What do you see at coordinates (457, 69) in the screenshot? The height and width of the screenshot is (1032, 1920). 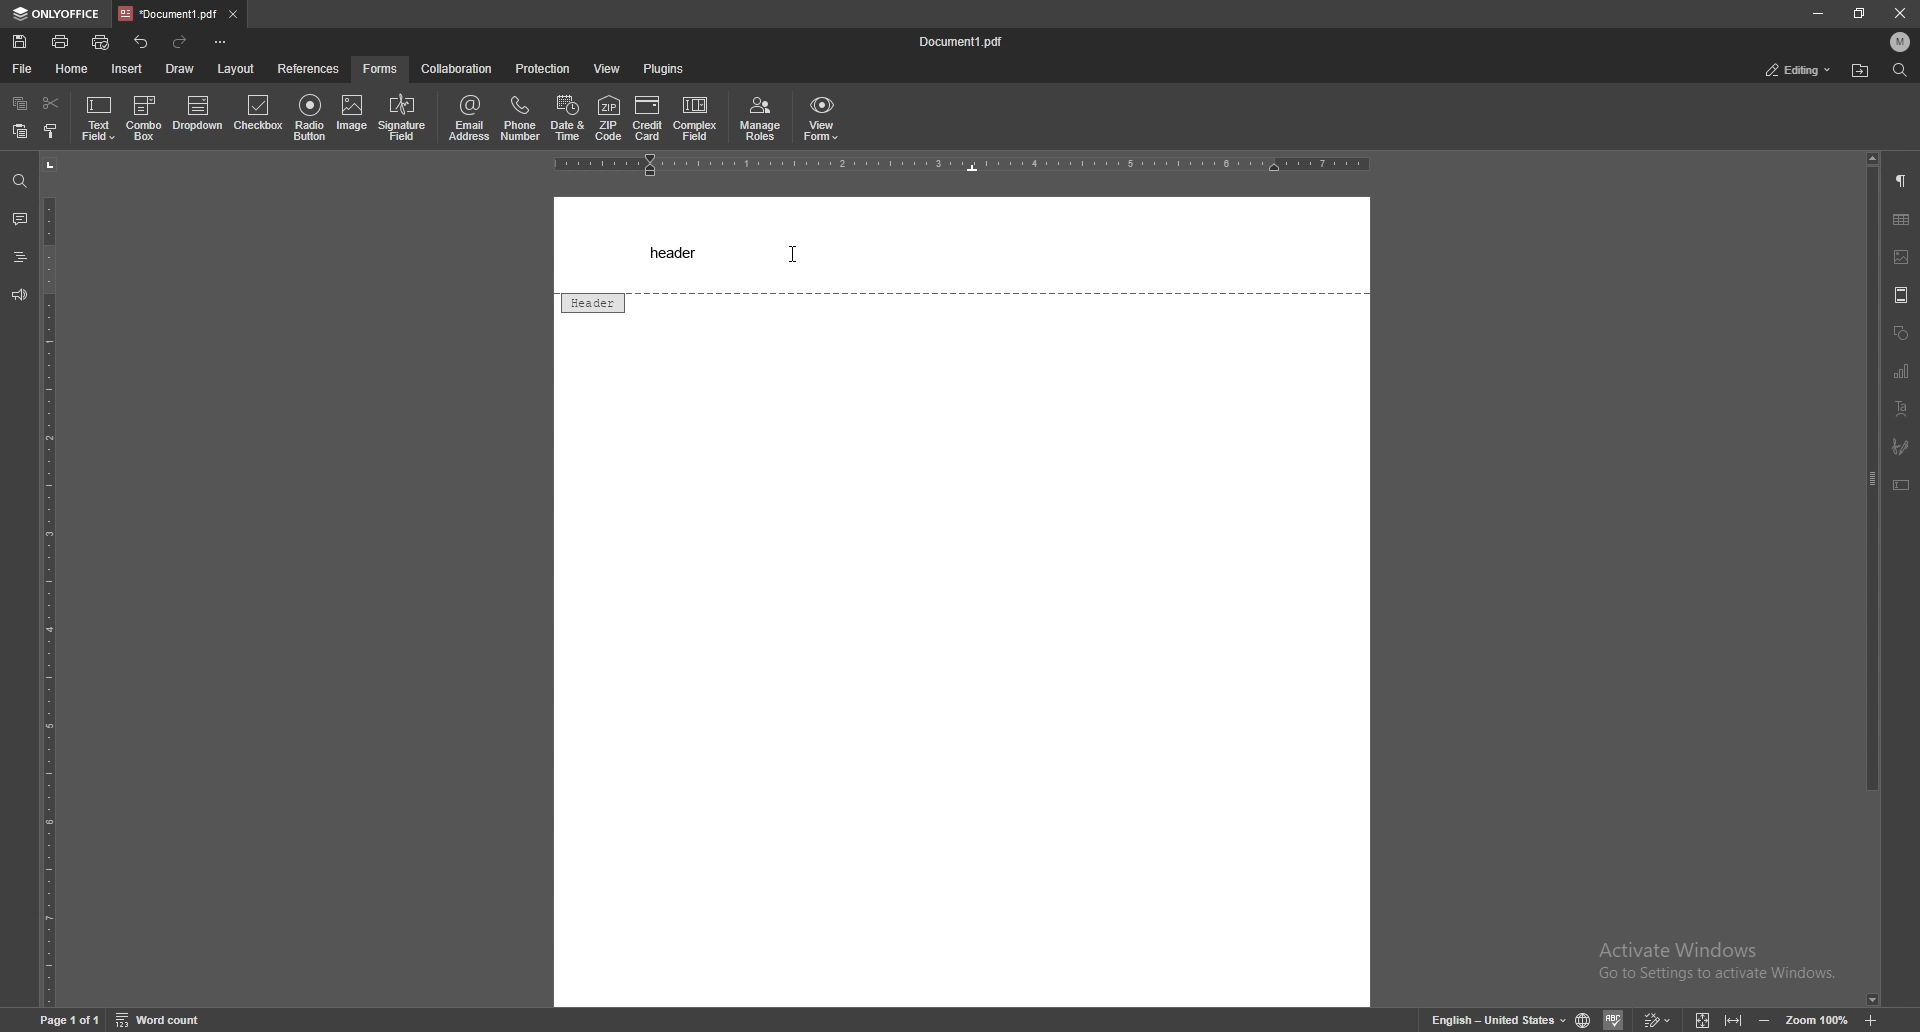 I see `collaboration` at bounding box center [457, 69].